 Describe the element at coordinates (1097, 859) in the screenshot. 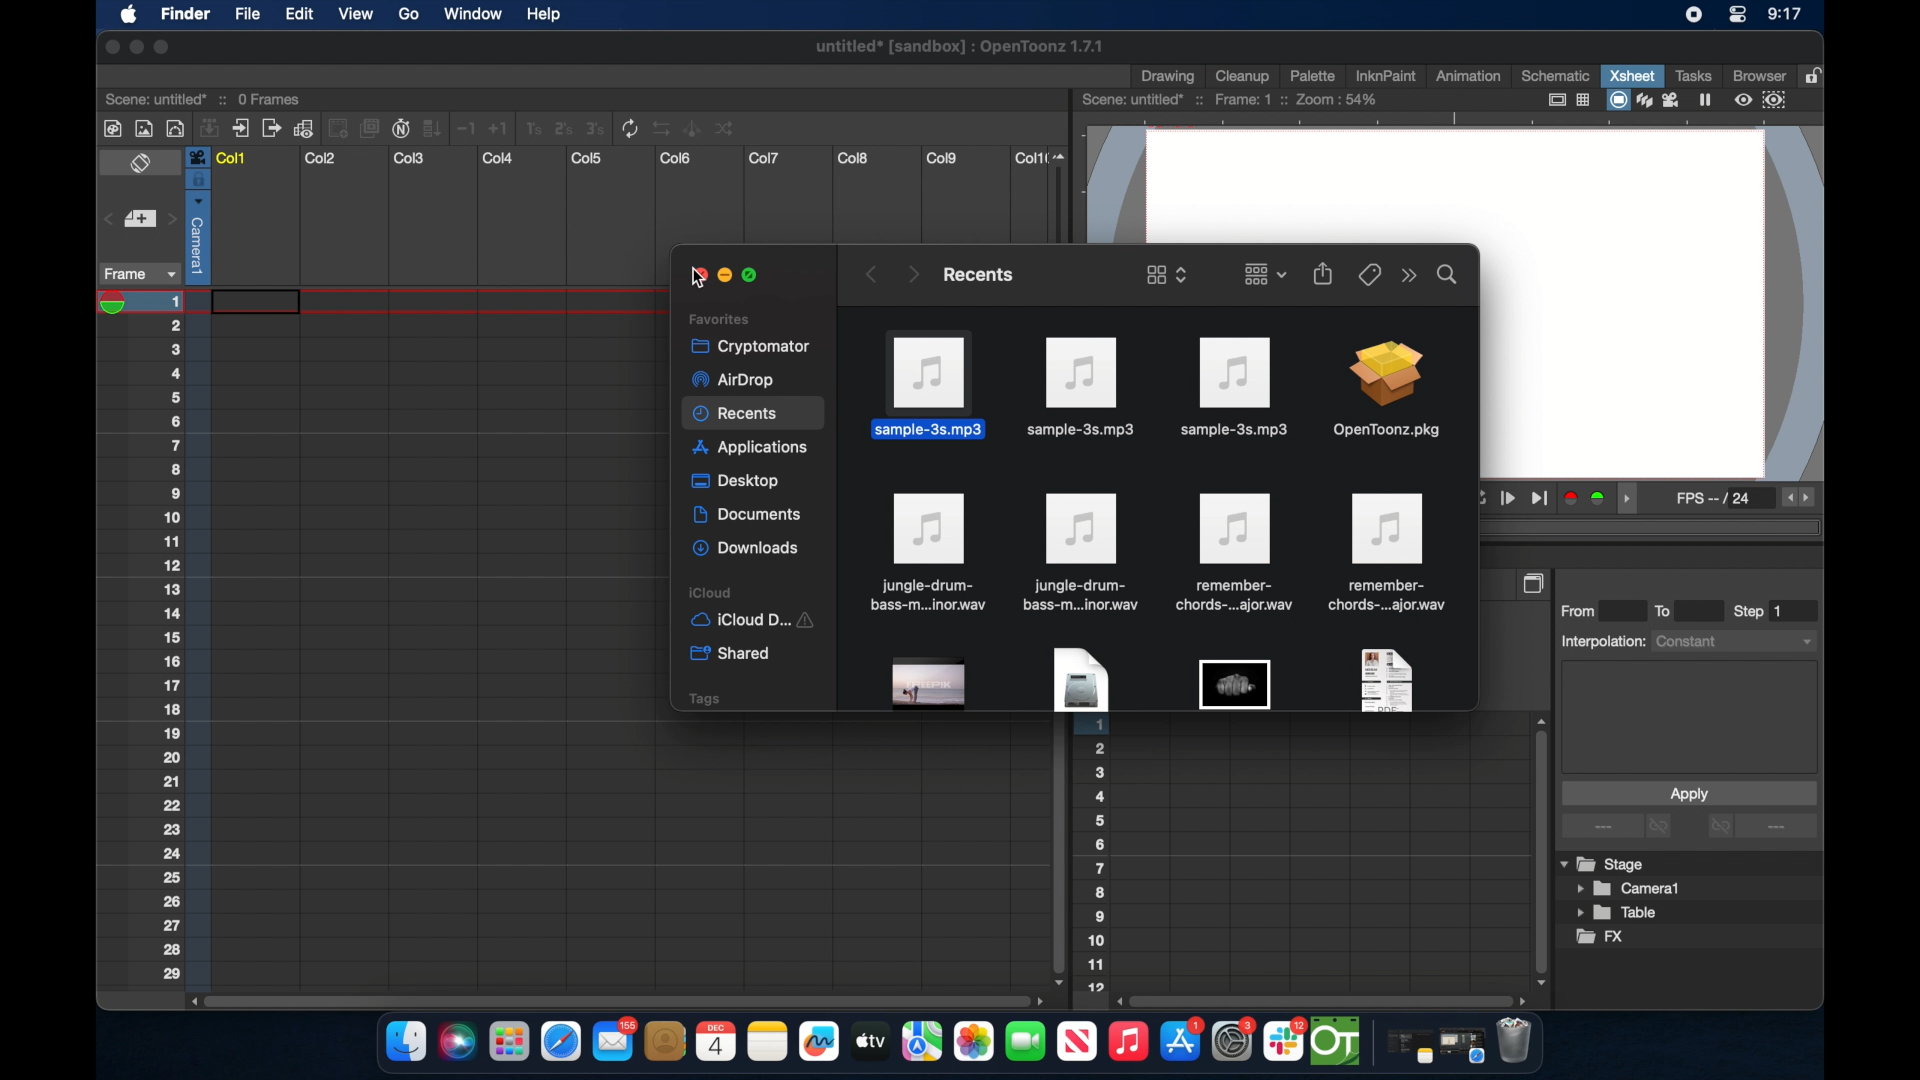

I see `numbering` at that location.